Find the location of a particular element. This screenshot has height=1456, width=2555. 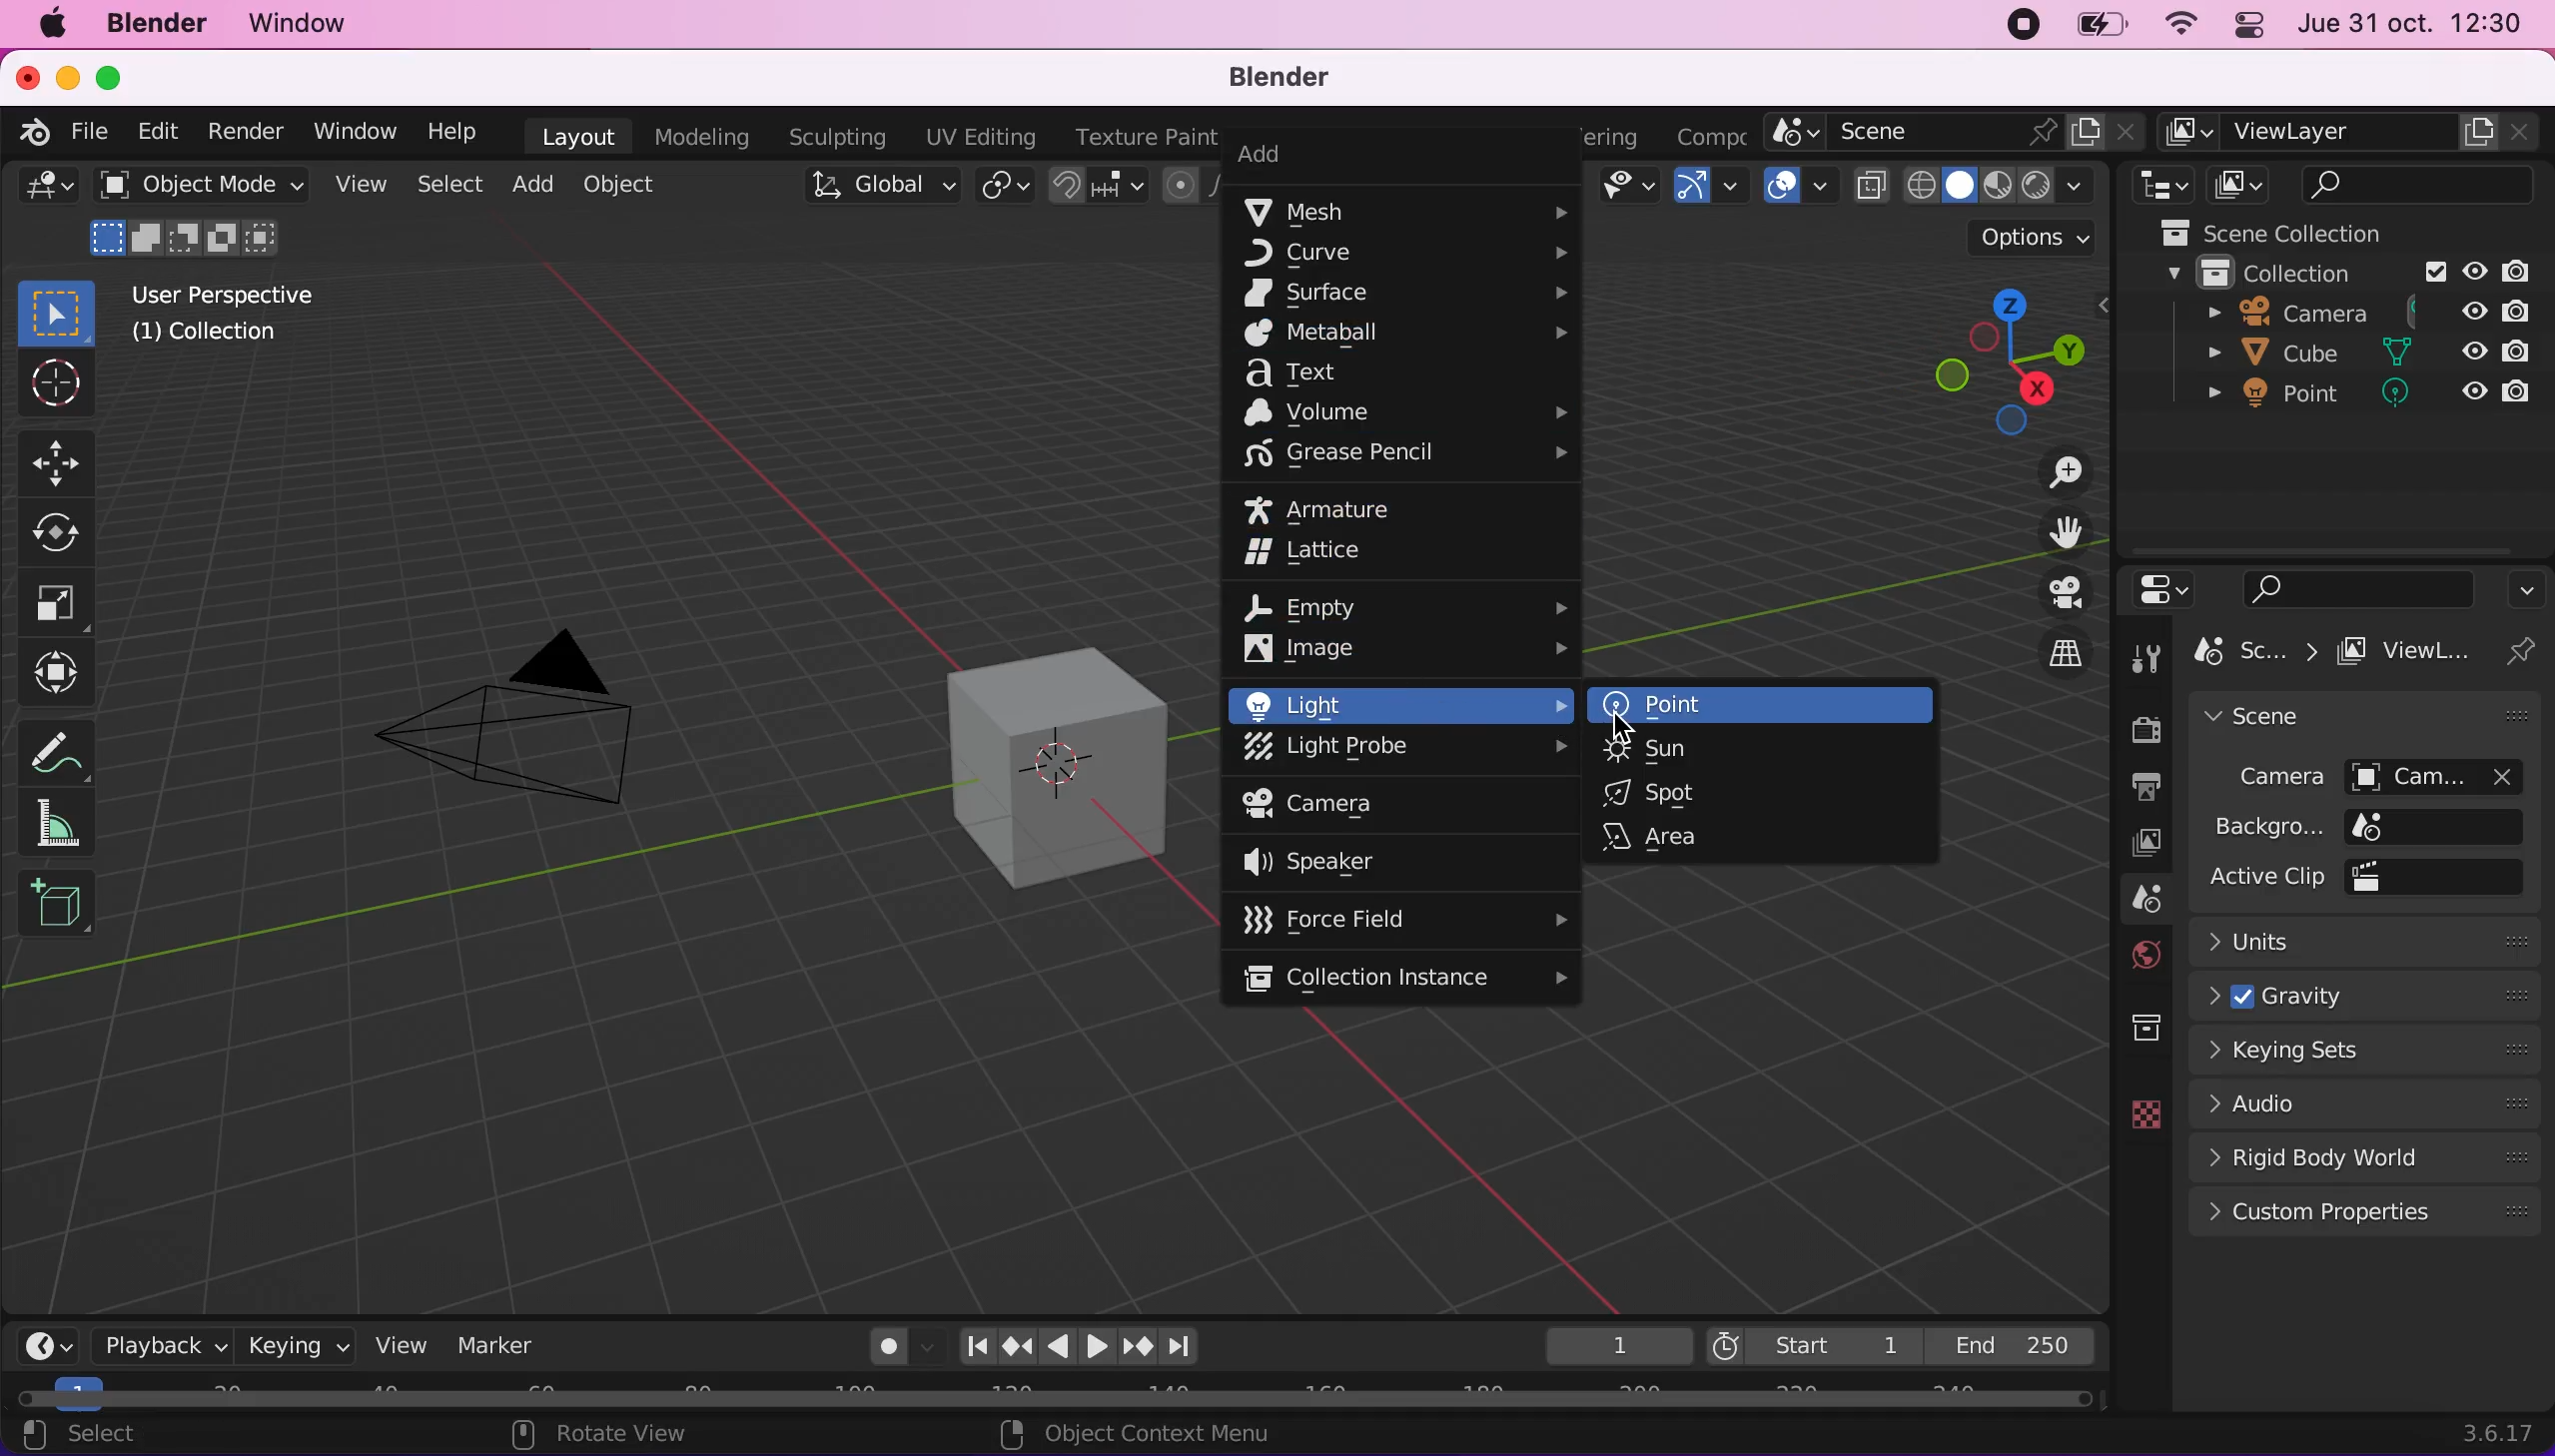

background is located at coordinates (2441, 825).